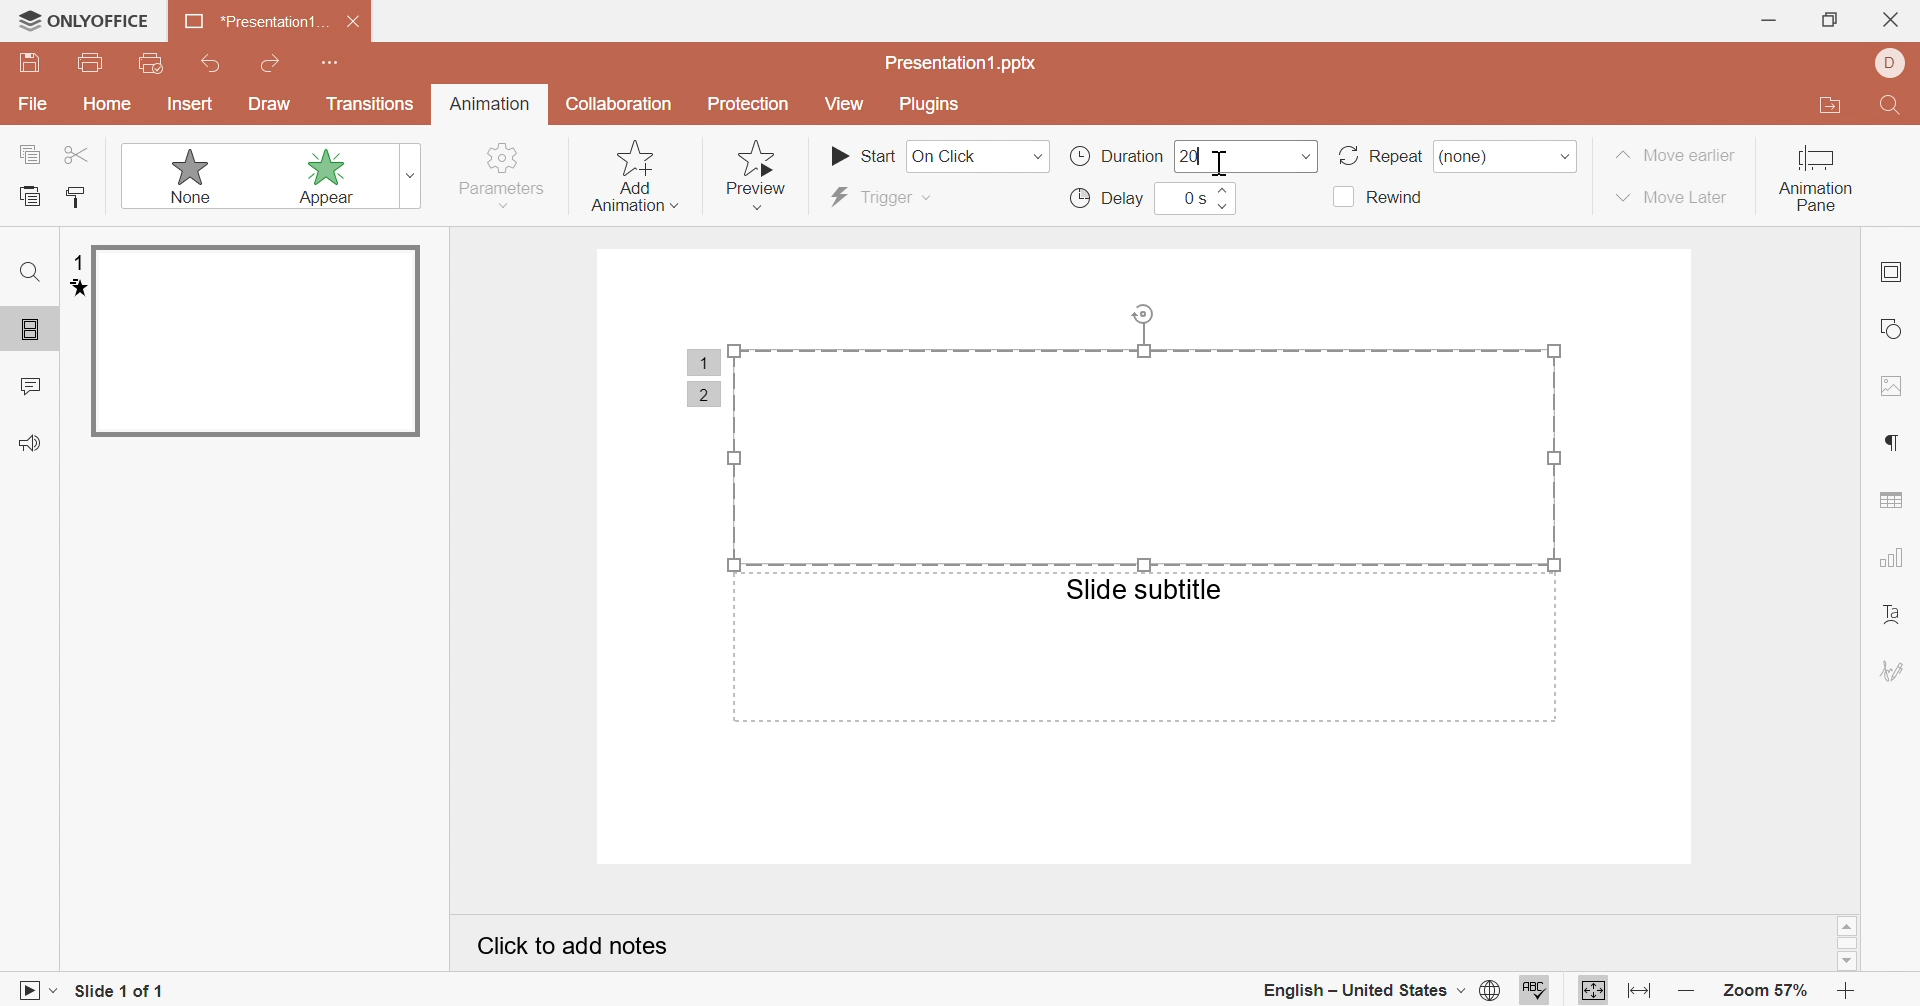 This screenshot has width=1920, height=1006. What do you see at coordinates (705, 389) in the screenshot?
I see `2` at bounding box center [705, 389].